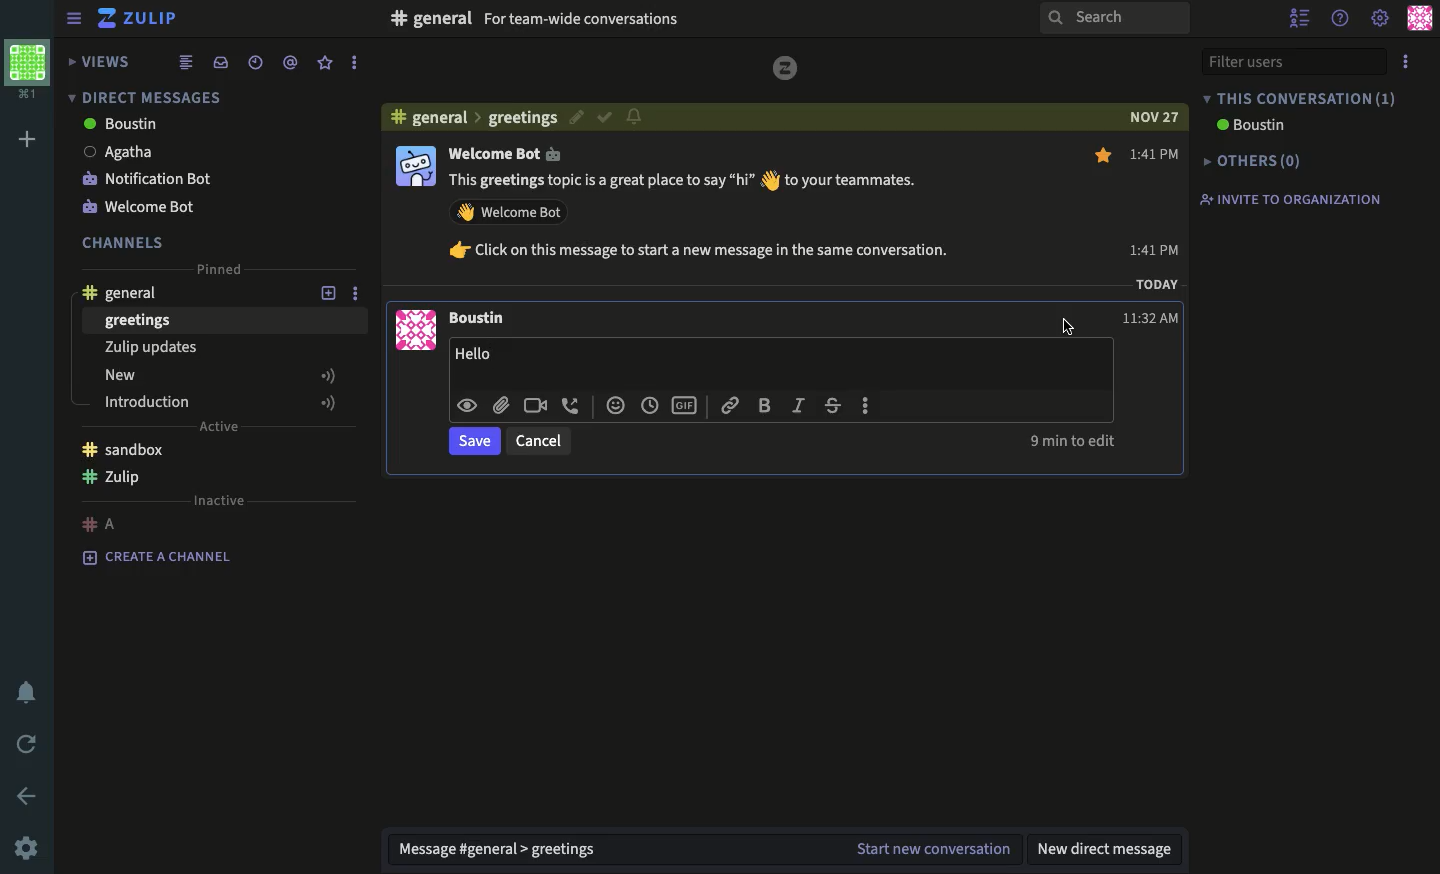 This screenshot has width=1440, height=874. What do you see at coordinates (150, 179) in the screenshot?
I see `Notification Bot` at bounding box center [150, 179].